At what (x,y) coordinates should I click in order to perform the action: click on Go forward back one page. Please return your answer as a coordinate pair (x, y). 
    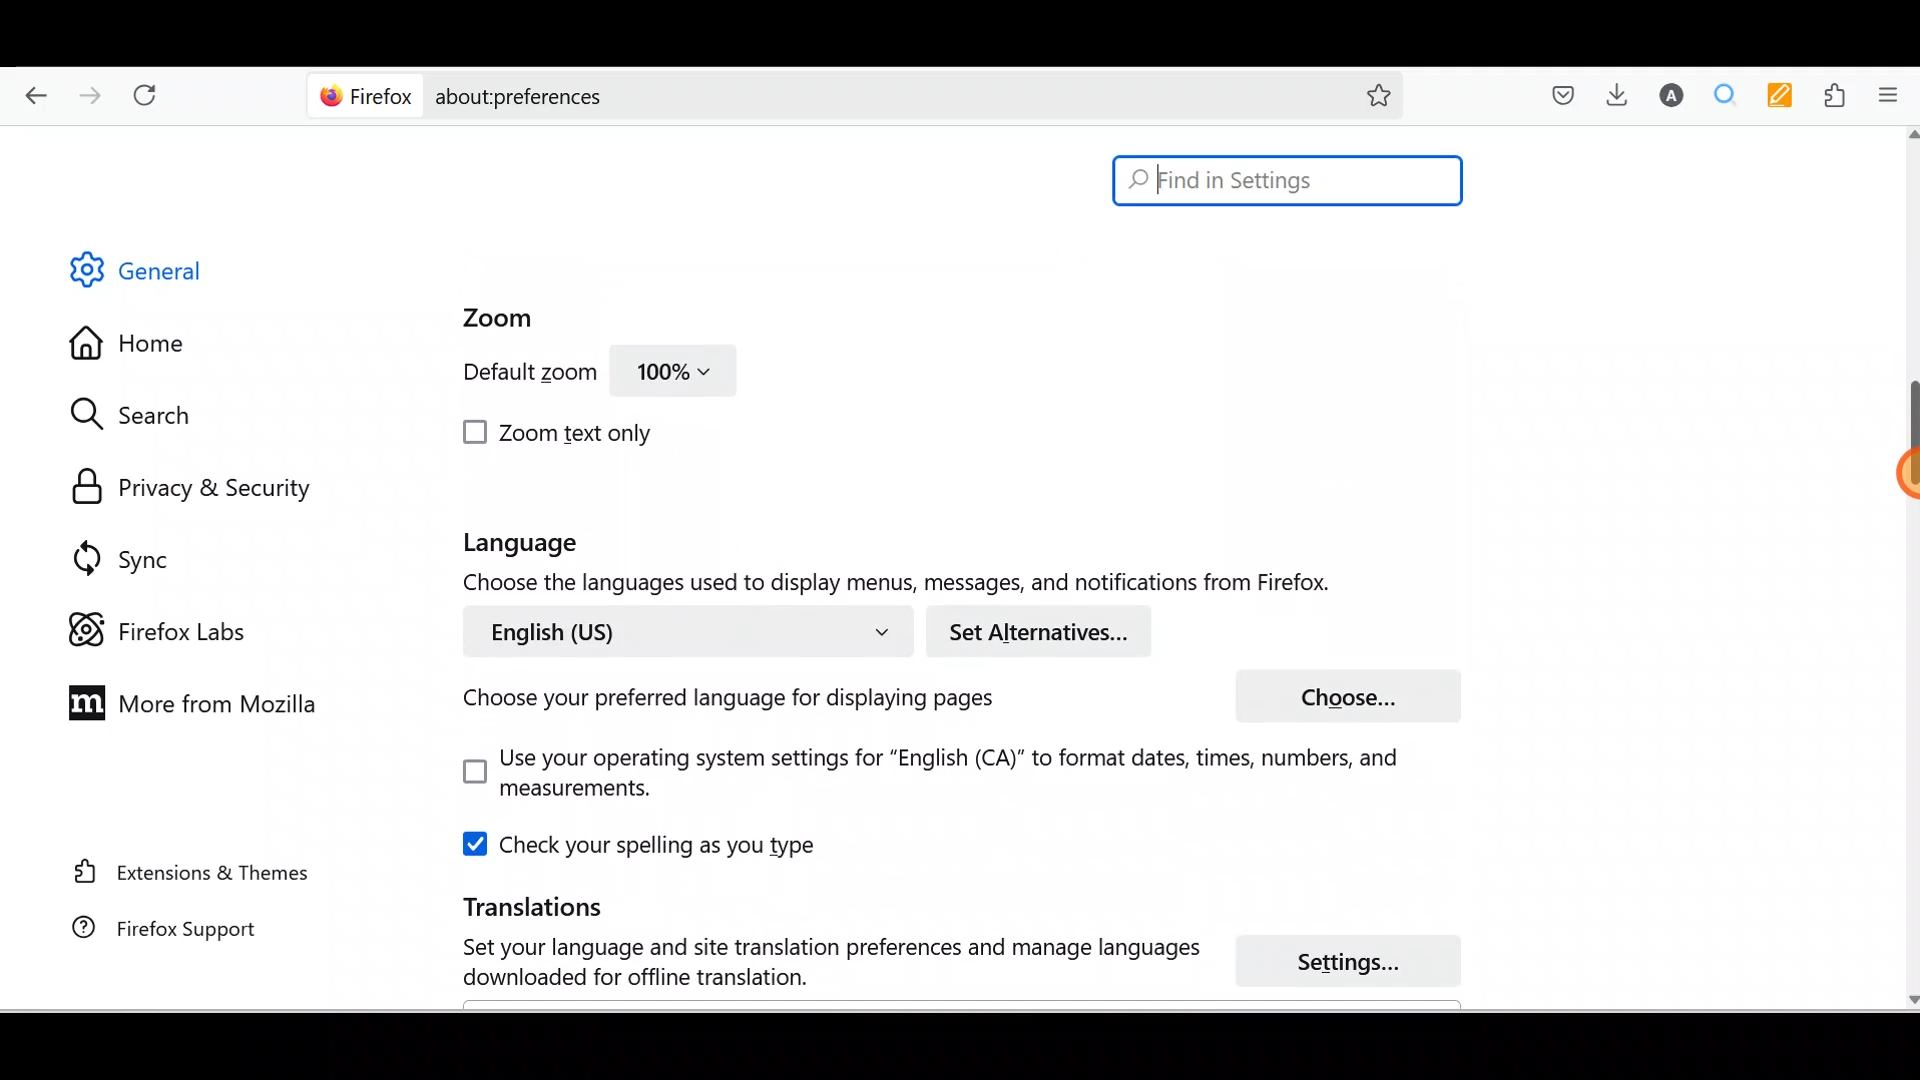
    Looking at the image, I should click on (93, 94).